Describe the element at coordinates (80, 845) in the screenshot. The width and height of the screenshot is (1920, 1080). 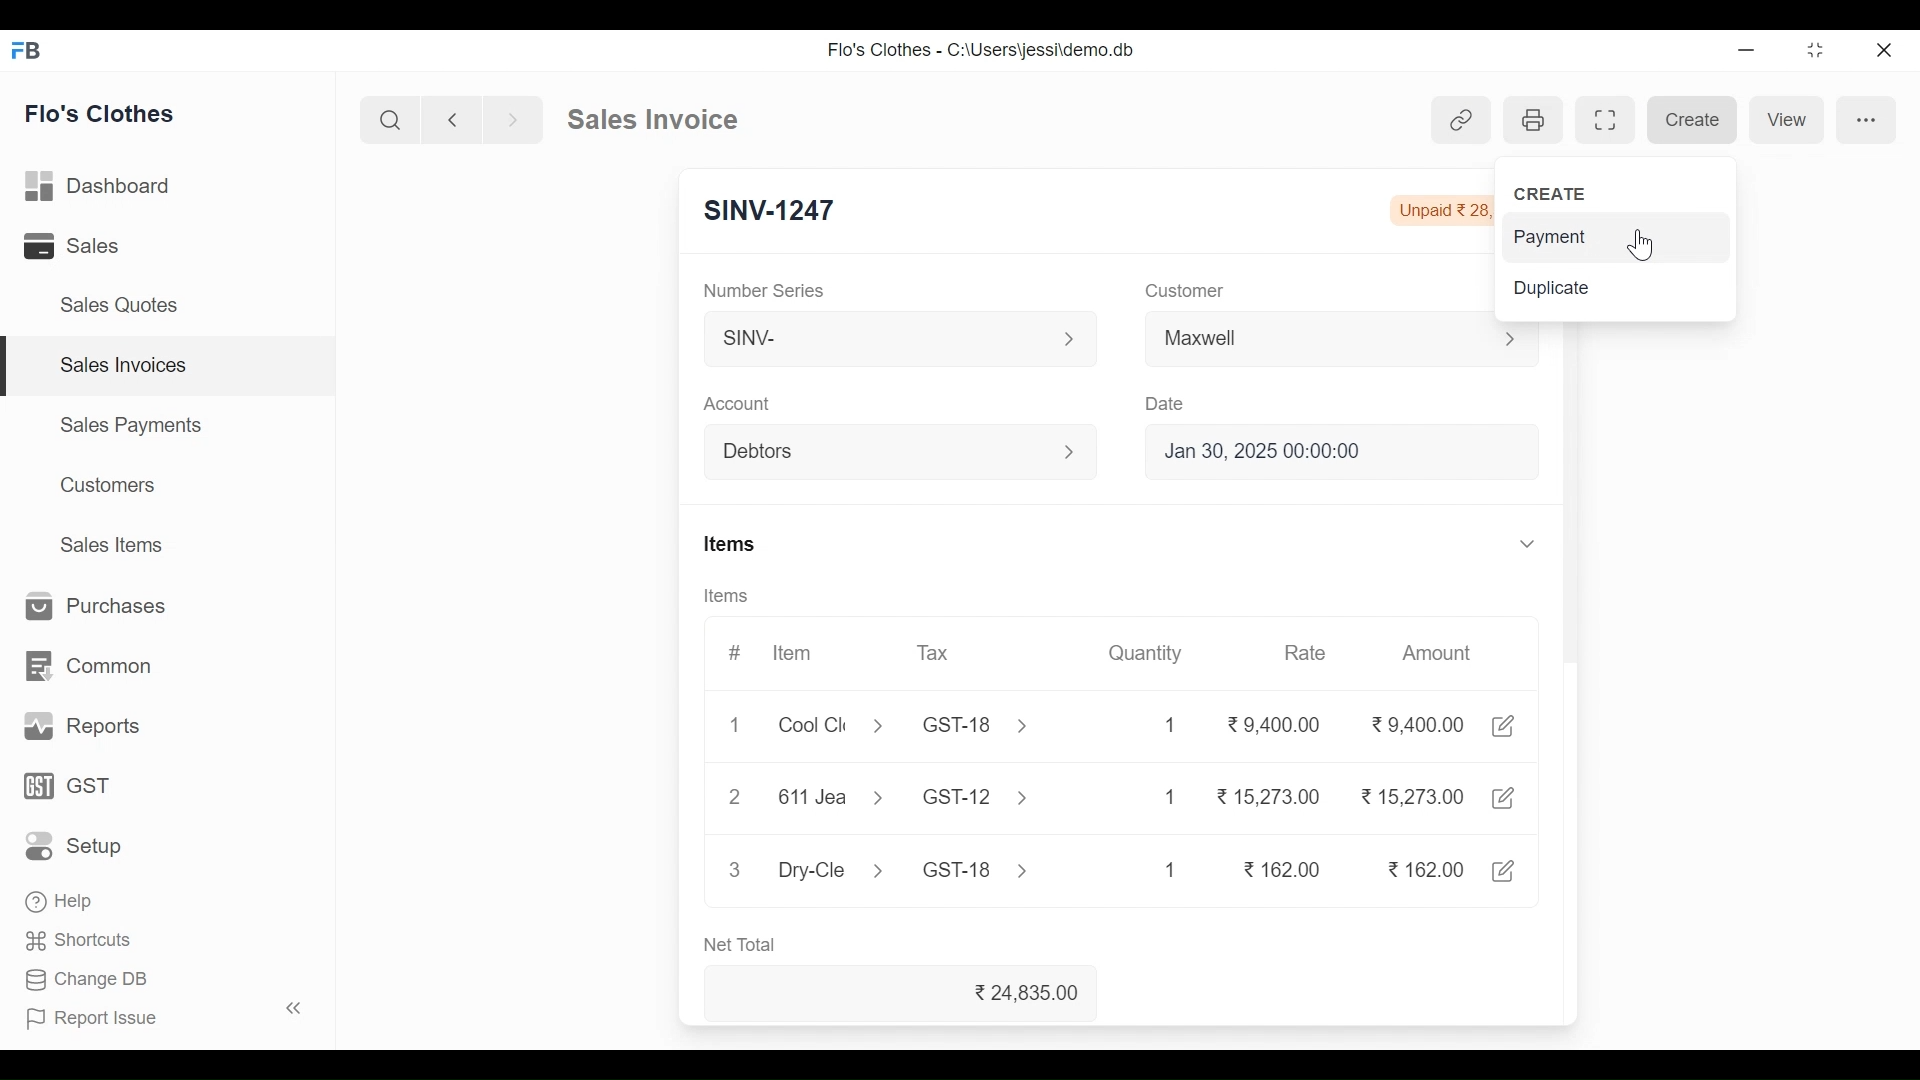
I see `Setup` at that location.